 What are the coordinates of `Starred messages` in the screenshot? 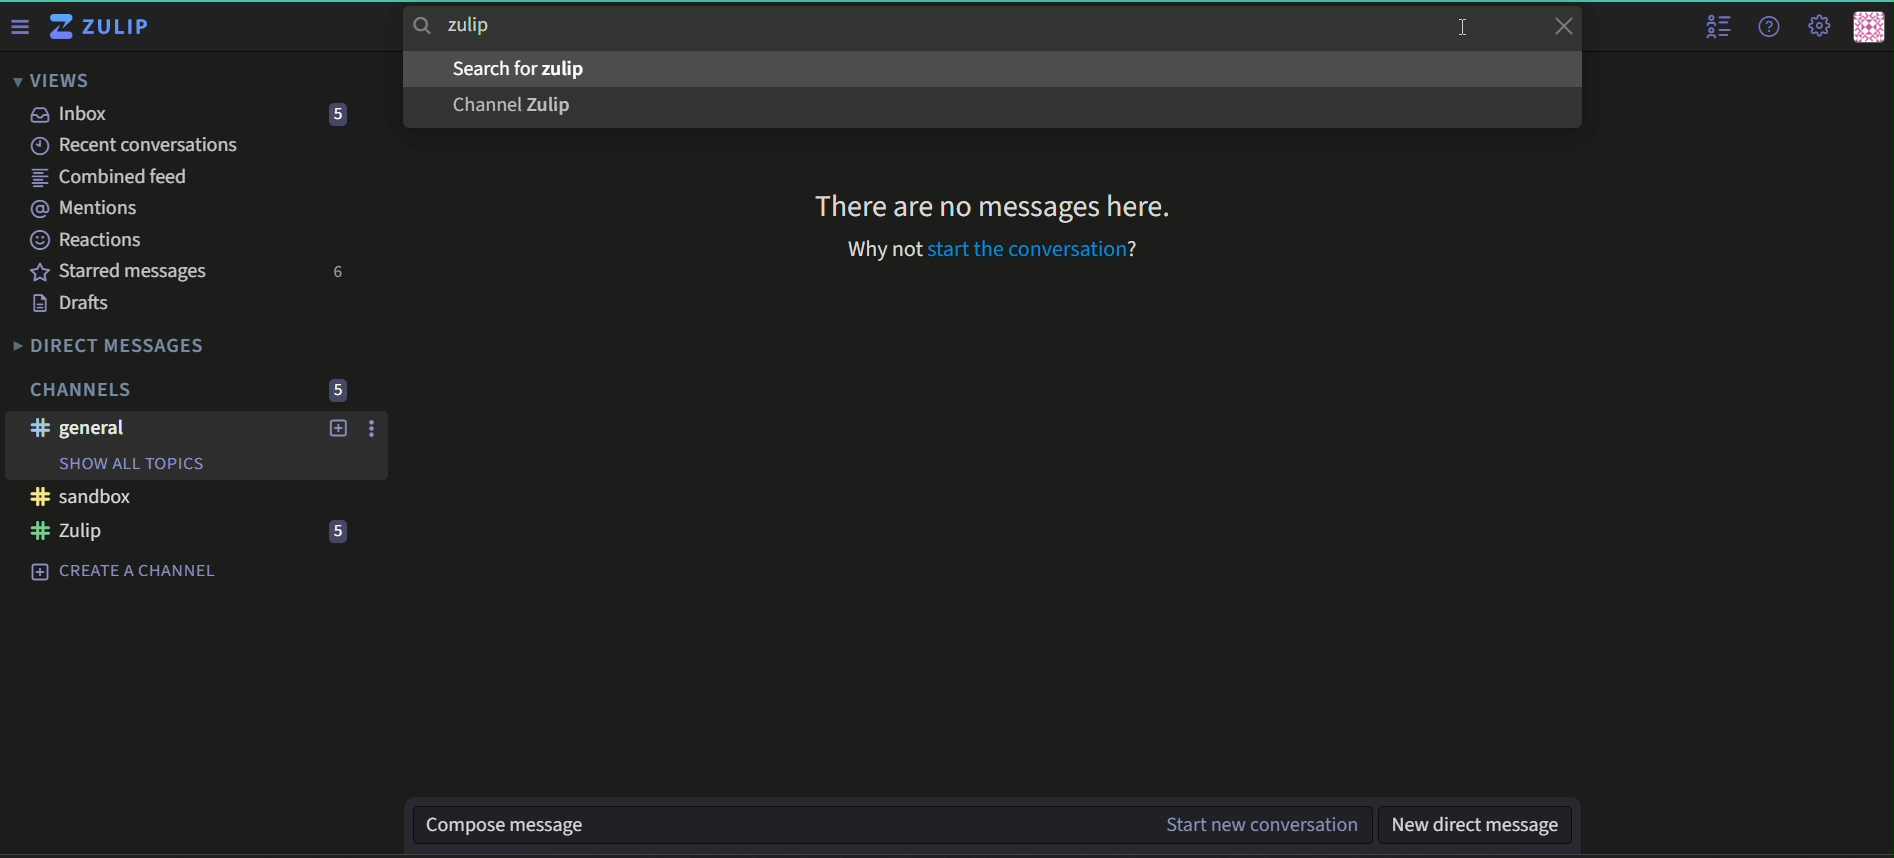 It's located at (123, 270).